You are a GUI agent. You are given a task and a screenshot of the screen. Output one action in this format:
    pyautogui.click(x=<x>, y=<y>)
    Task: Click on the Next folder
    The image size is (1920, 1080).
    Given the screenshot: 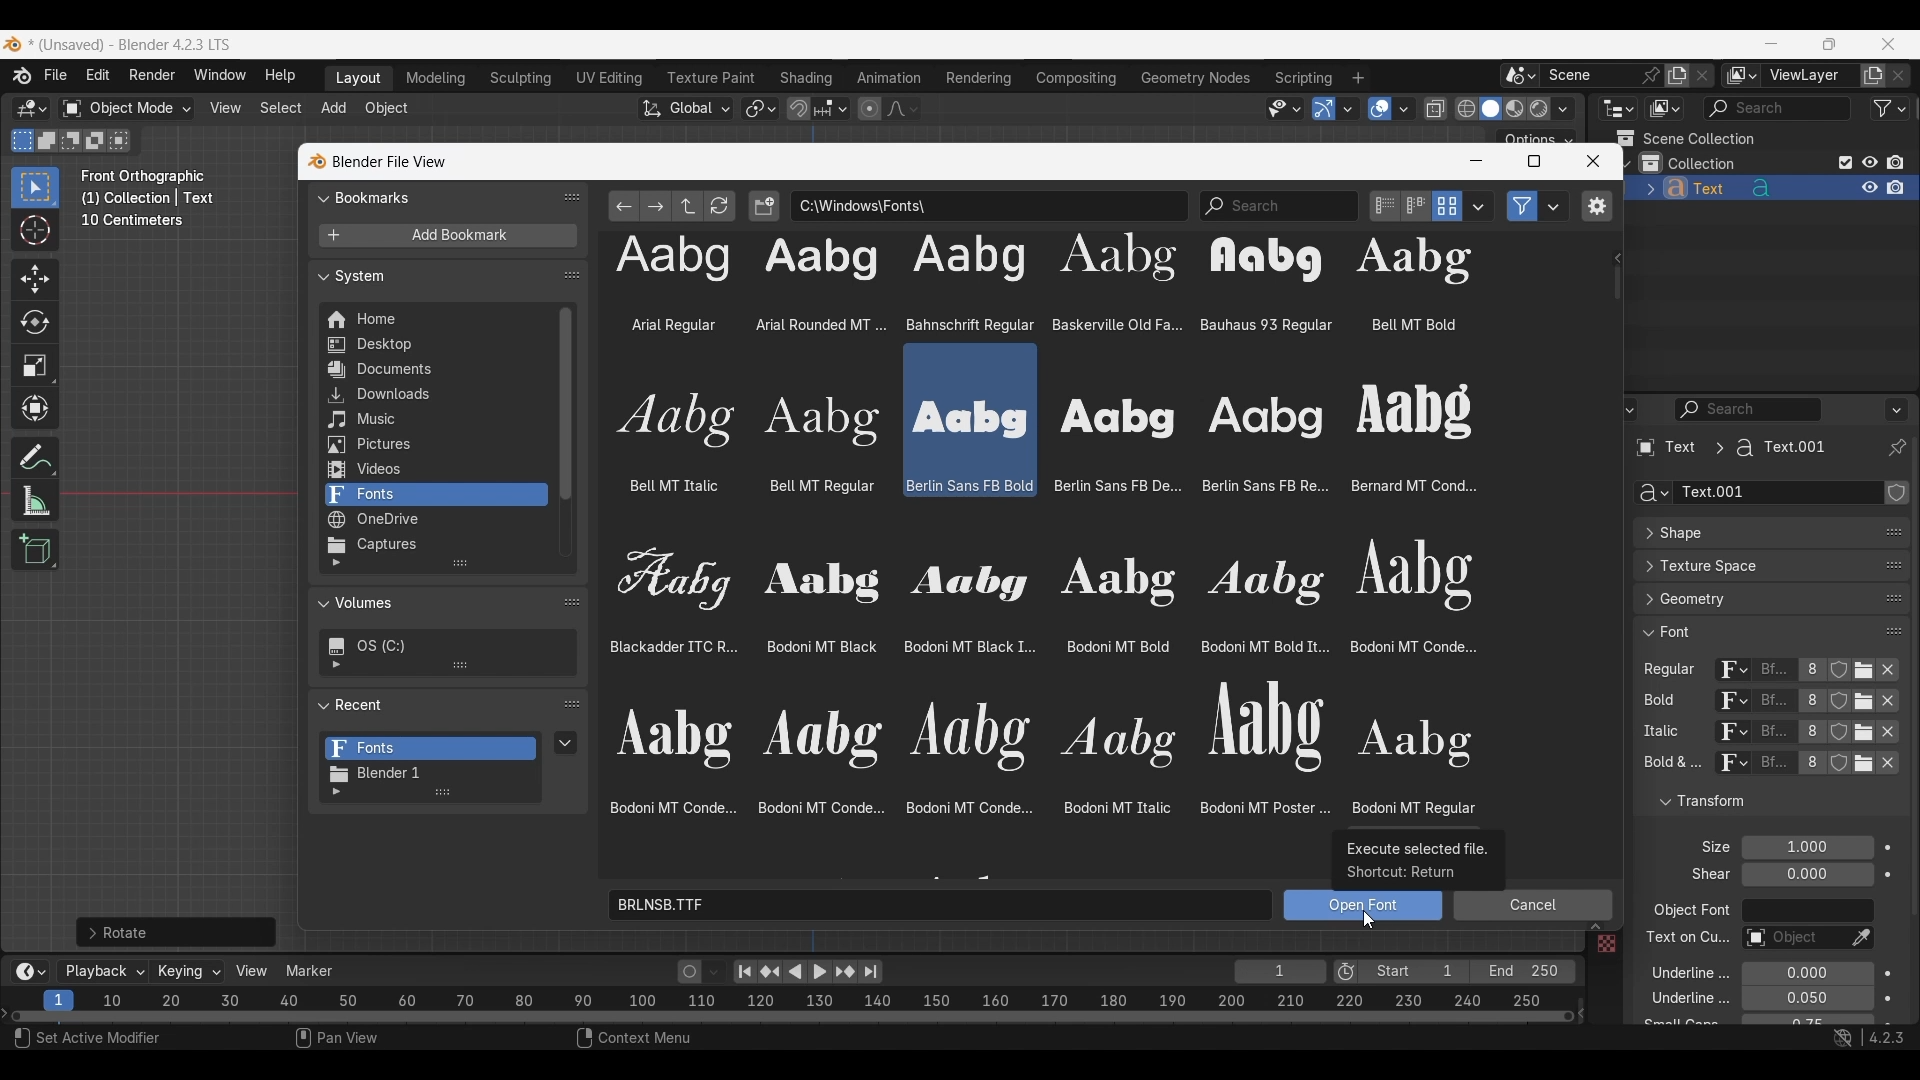 What is the action you would take?
    pyautogui.click(x=656, y=206)
    